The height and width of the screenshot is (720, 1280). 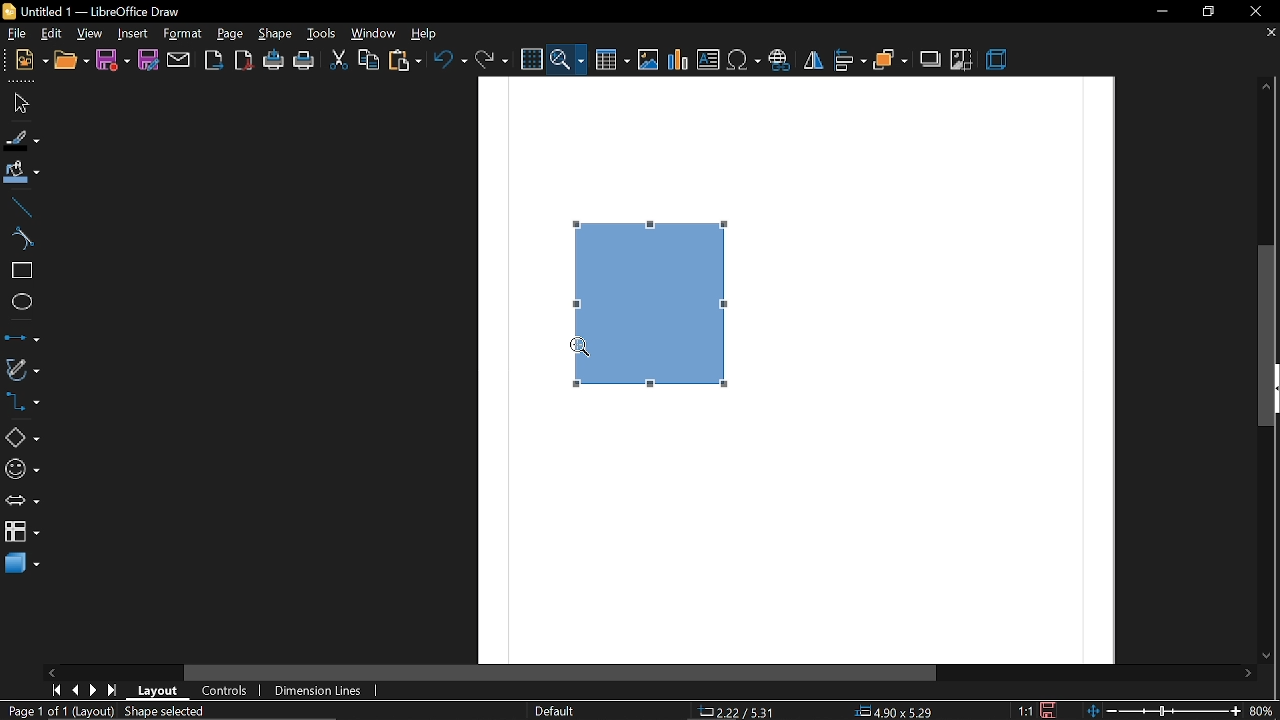 What do you see at coordinates (710, 60) in the screenshot?
I see `Insert text` at bounding box center [710, 60].